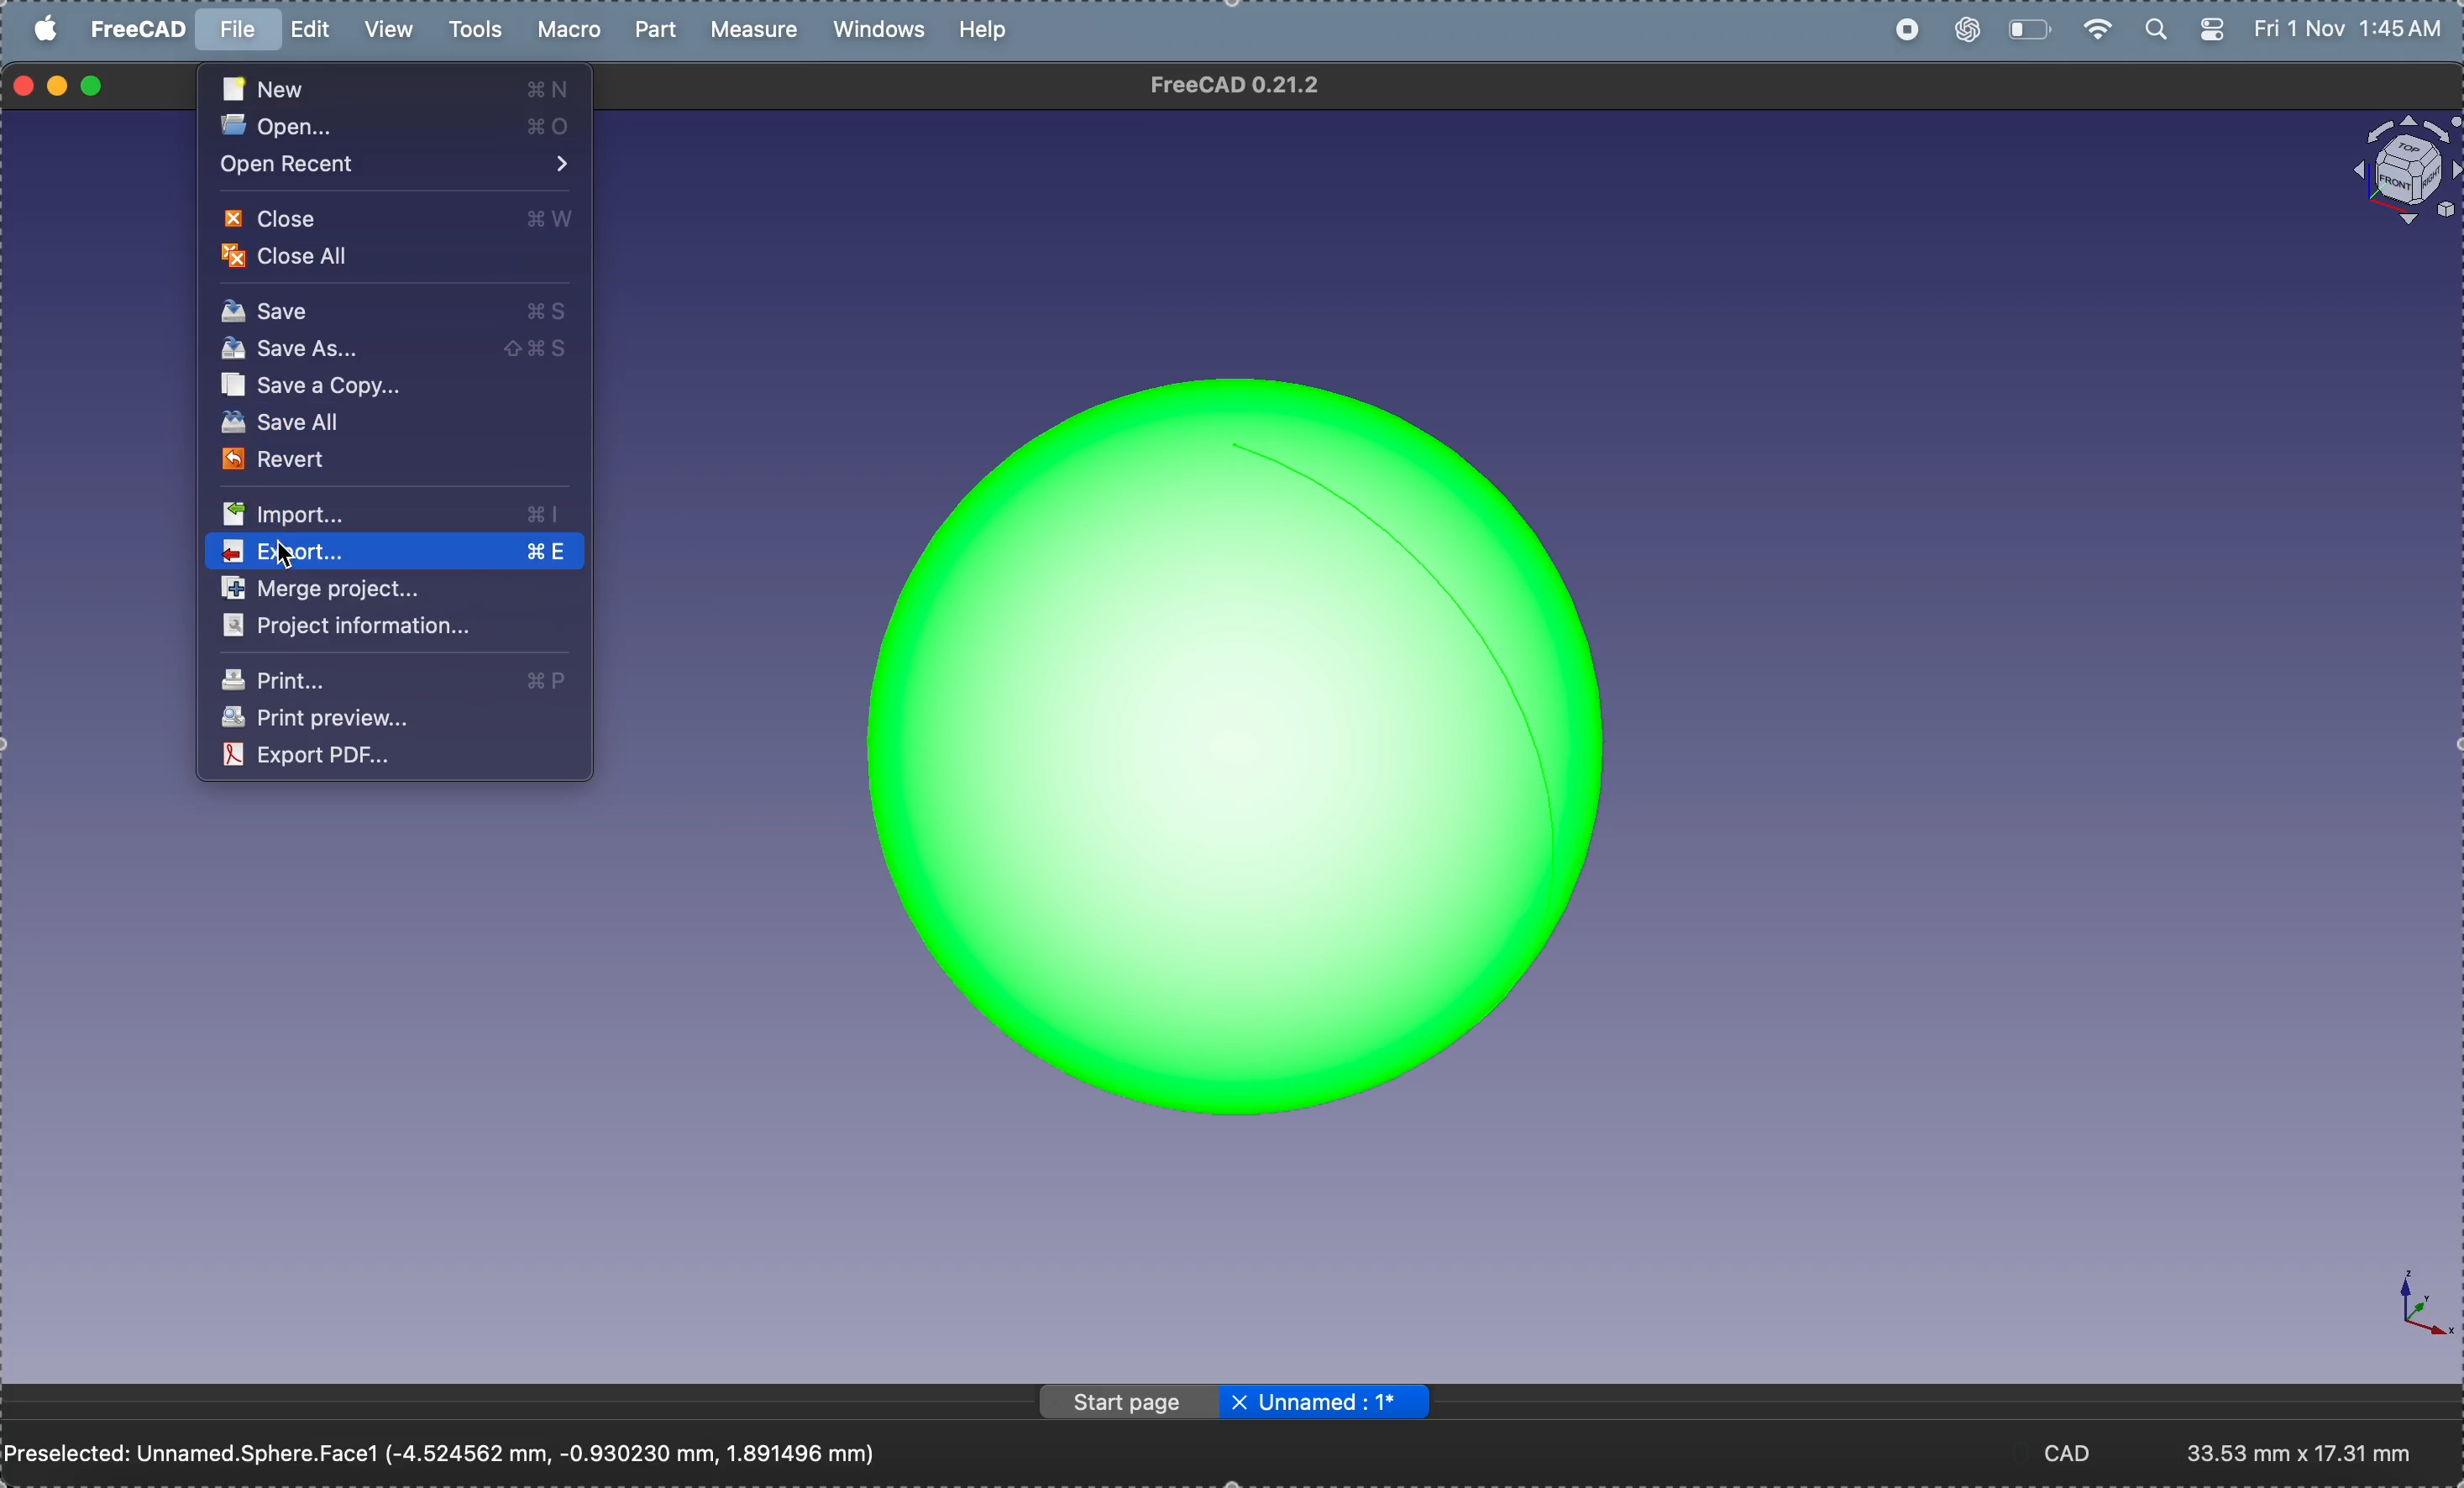  Describe the element at coordinates (884, 32) in the screenshot. I see `windows` at that location.